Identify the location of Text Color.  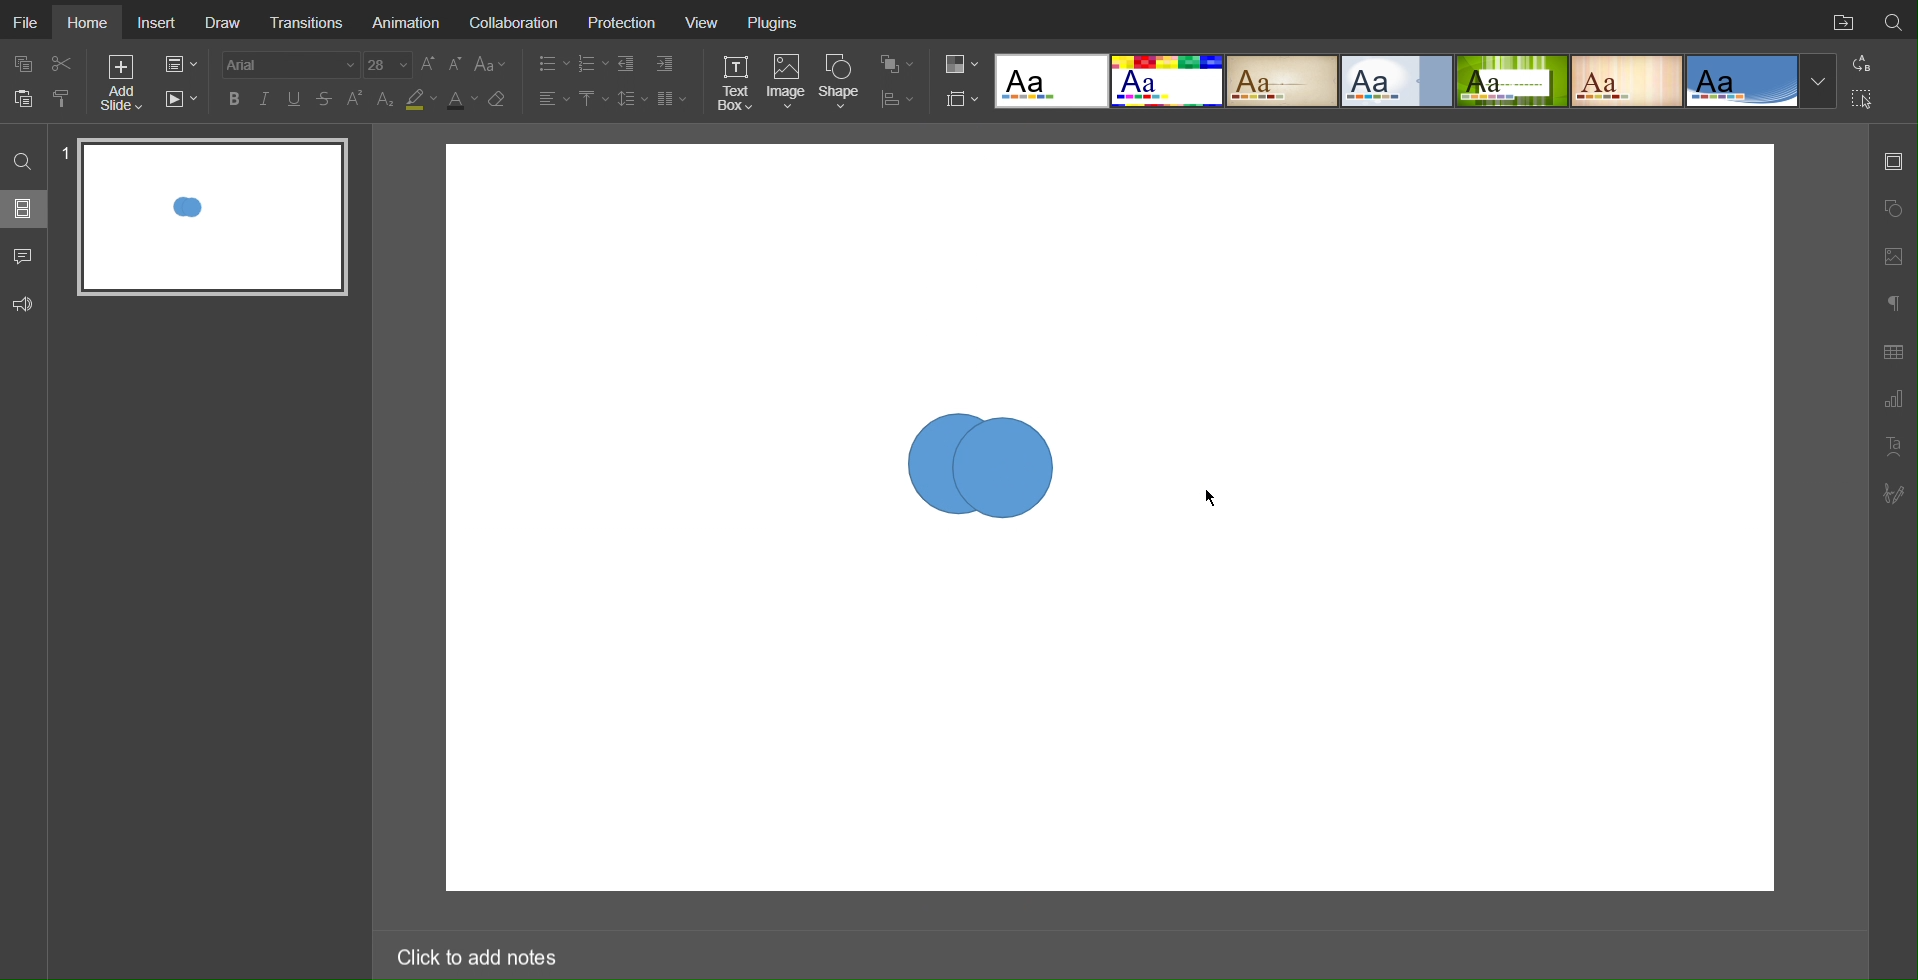
(461, 100).